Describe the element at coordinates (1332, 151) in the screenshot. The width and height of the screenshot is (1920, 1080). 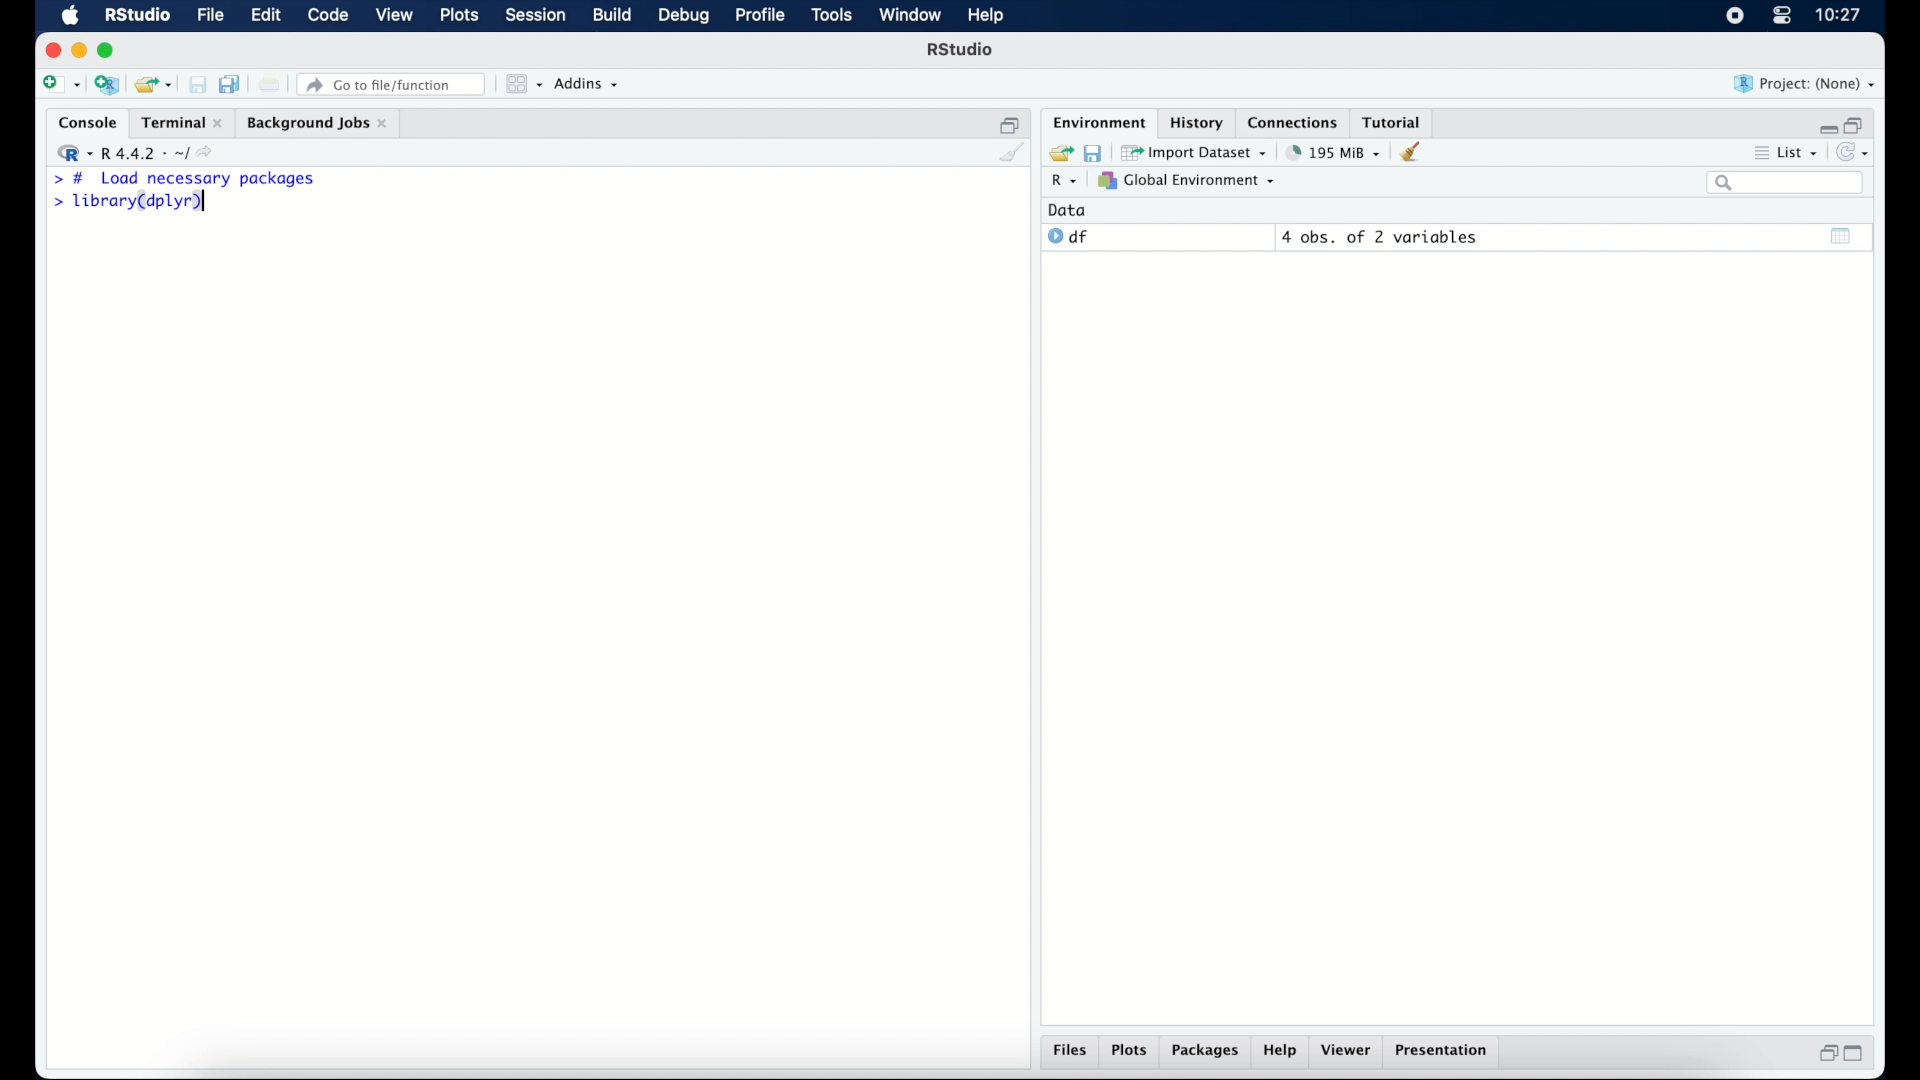
I see `195 MB` at that location.